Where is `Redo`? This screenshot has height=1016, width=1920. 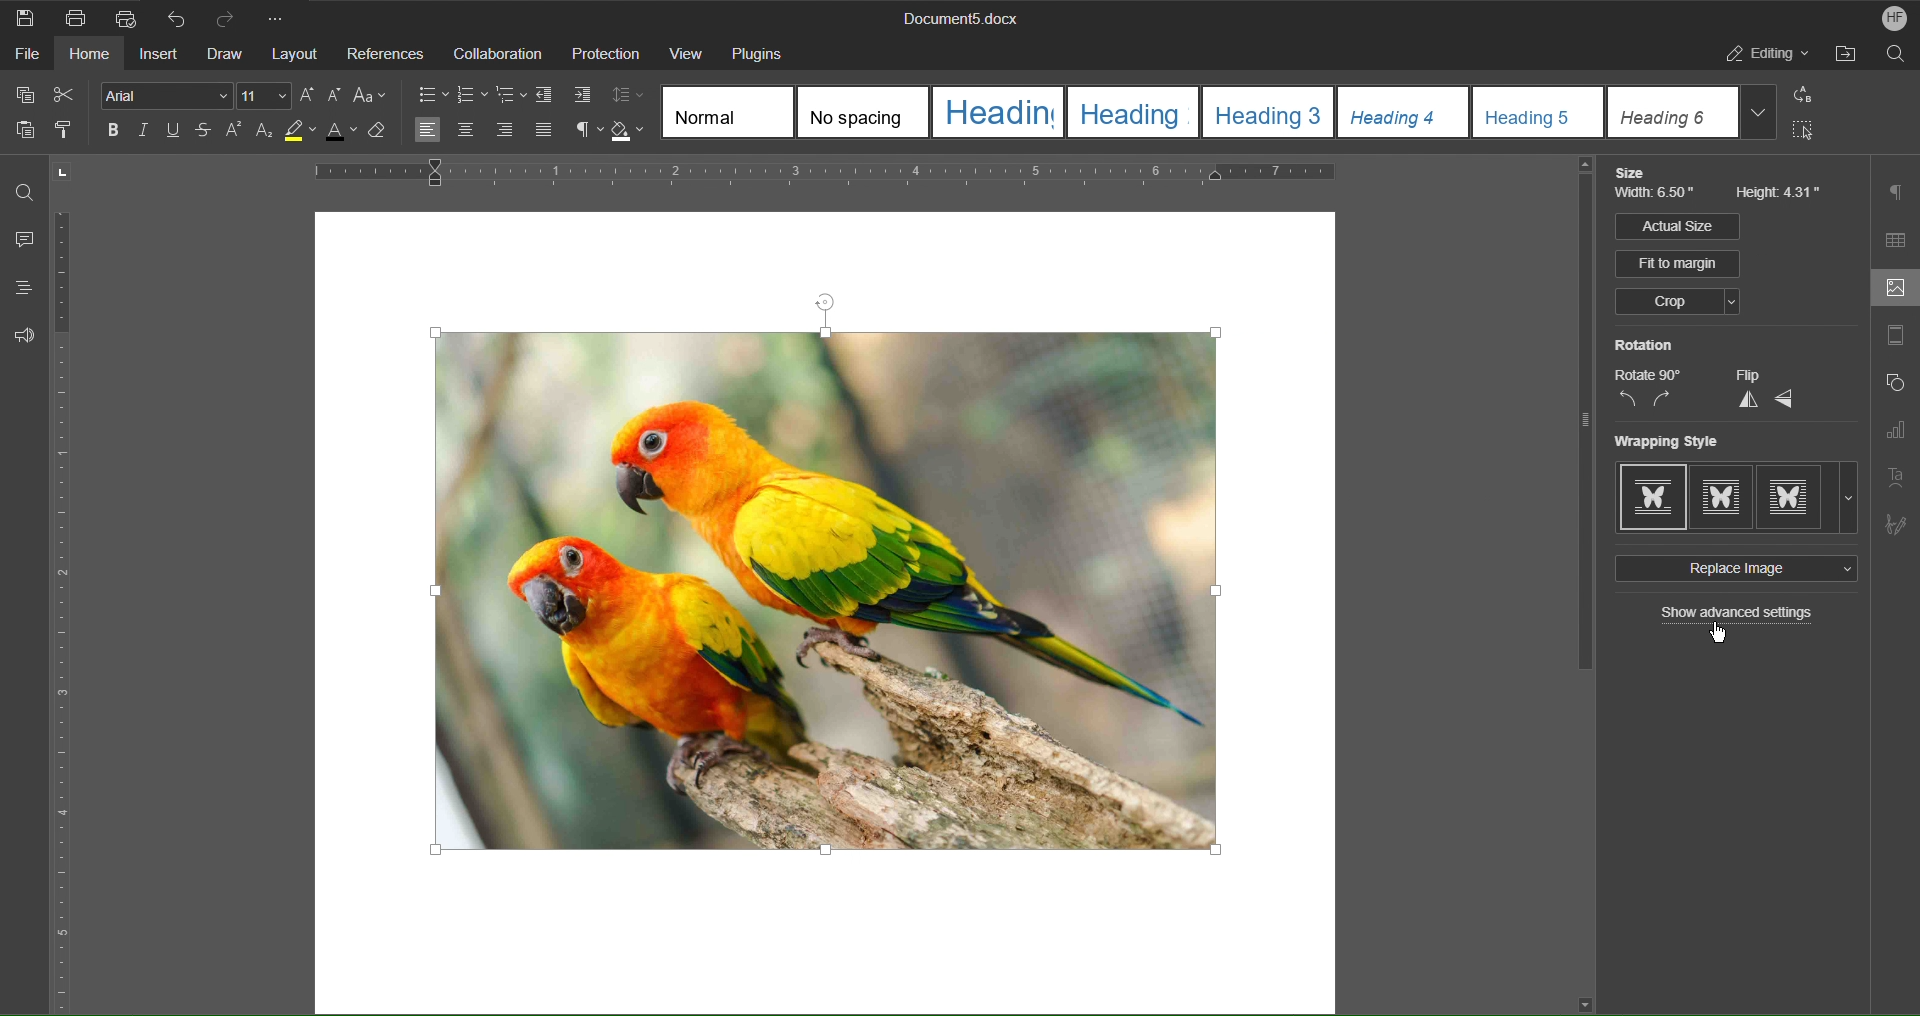 Redo is located at coordinates (232, 17).